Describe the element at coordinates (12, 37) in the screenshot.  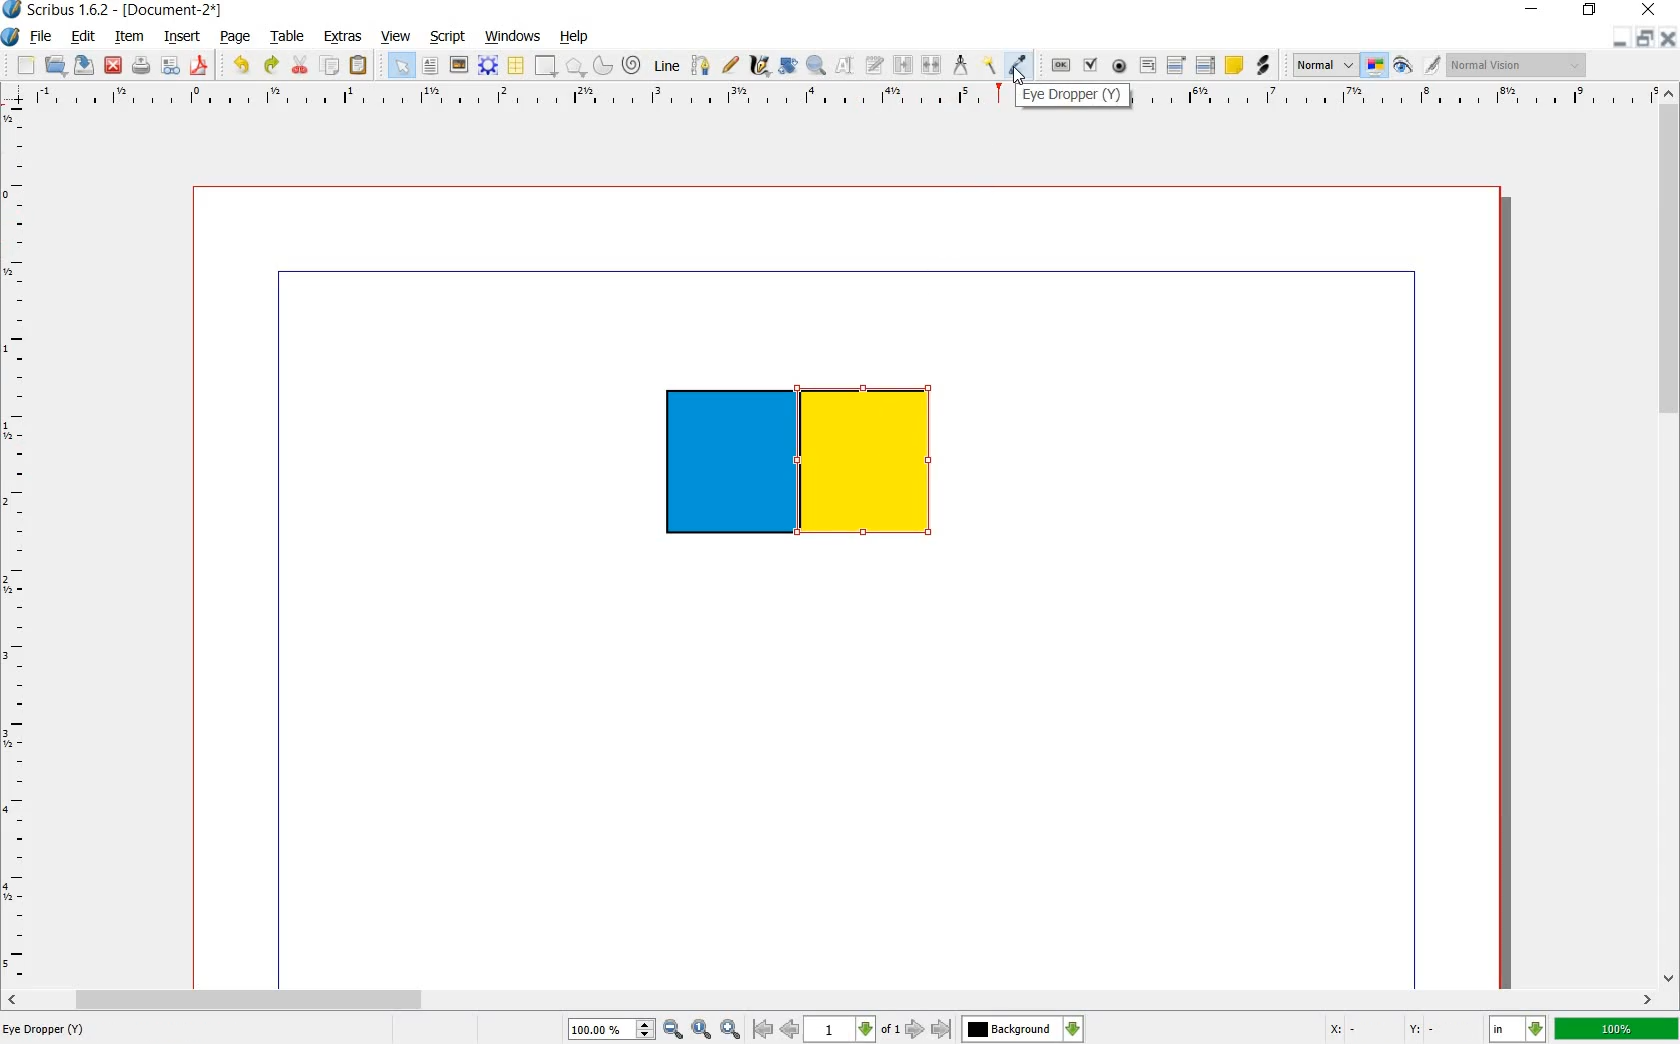
I see `system logo` at that location.